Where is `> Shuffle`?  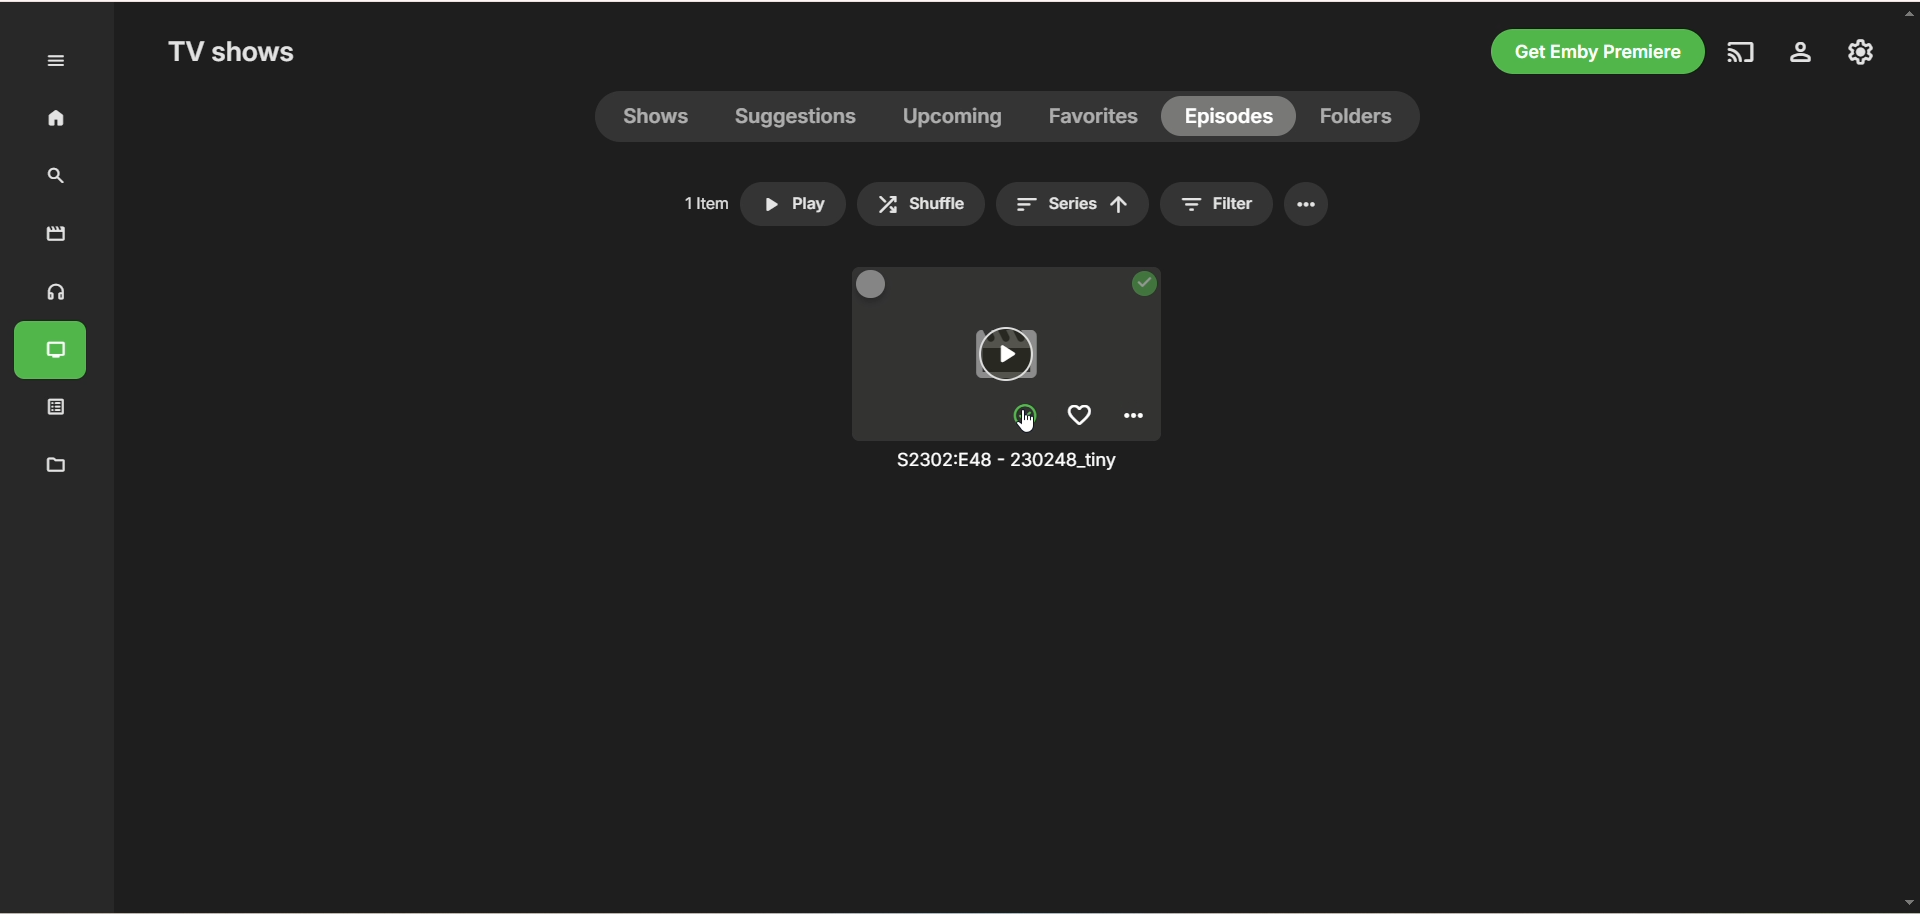 > Shuffle is located at coordinates (931, 203).